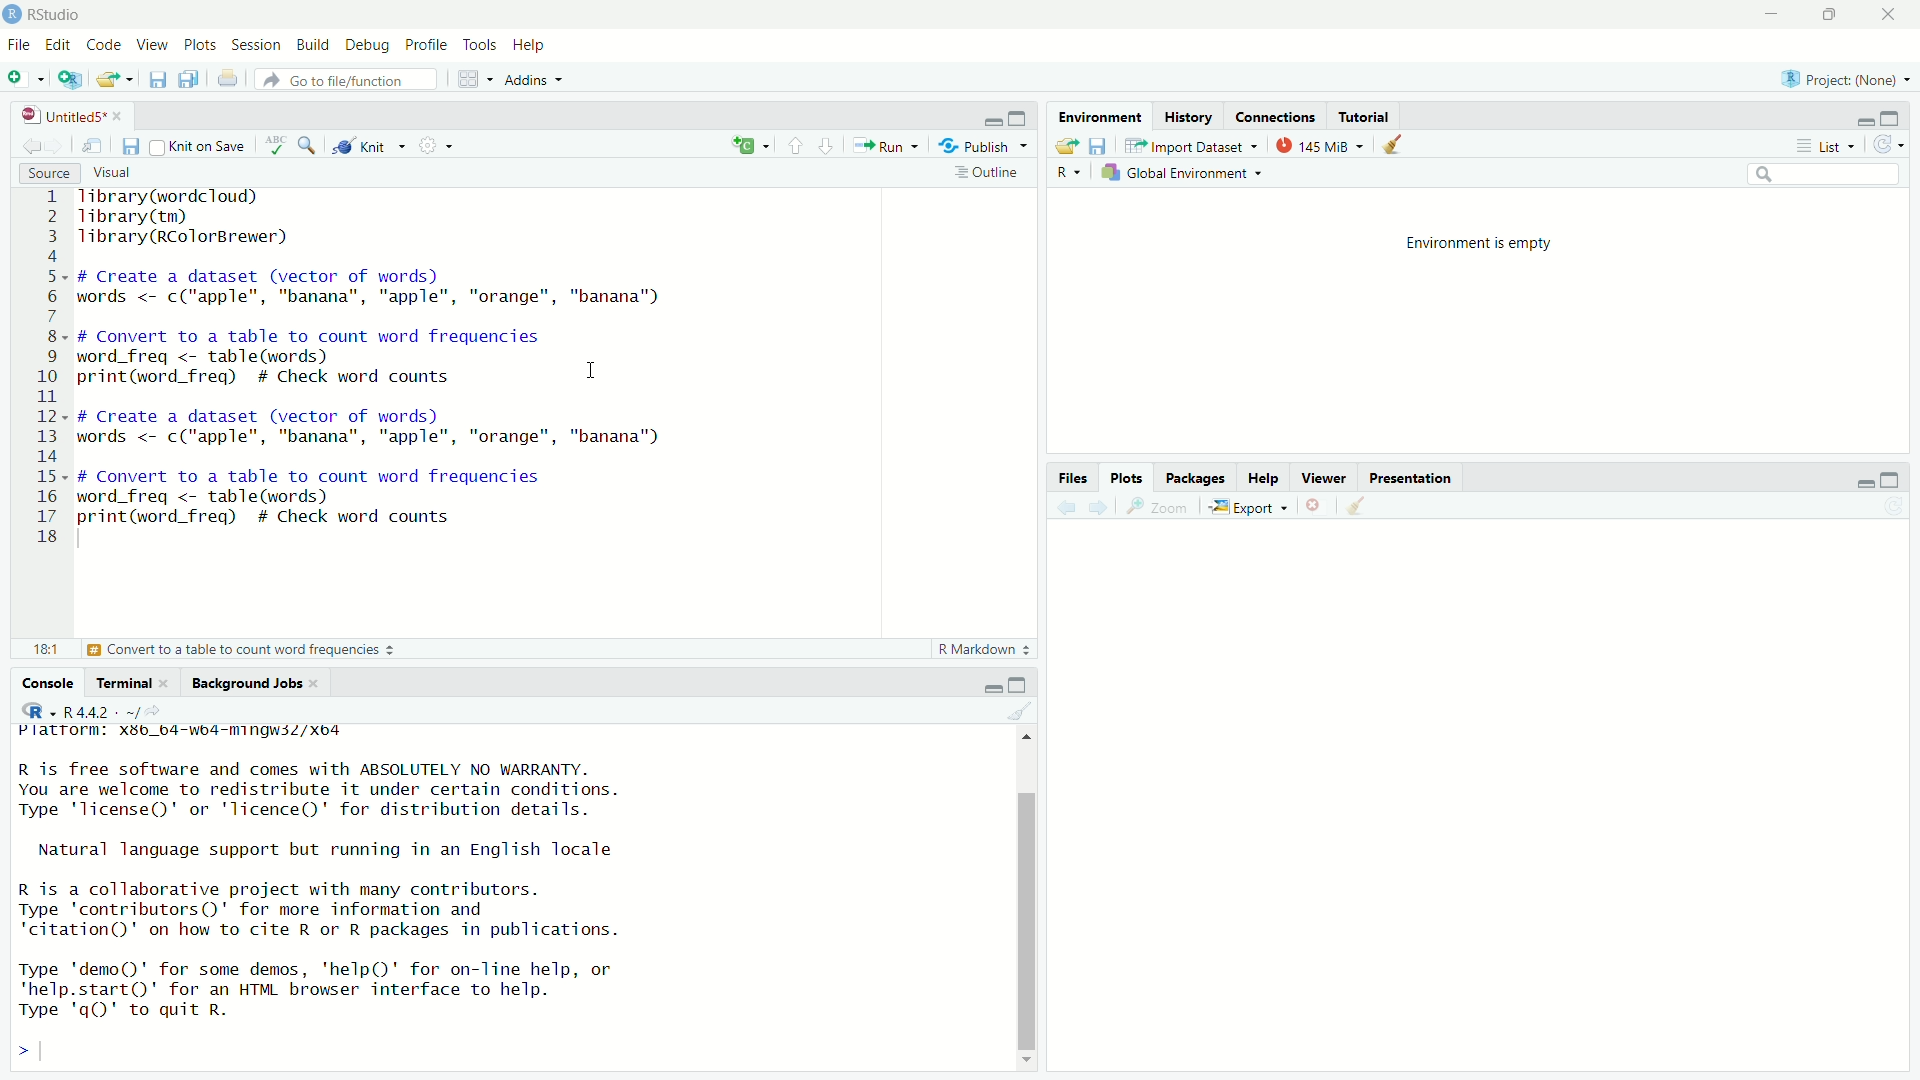 This screenshot has width=1920, height=1080. Describe the element at coordinates (1850, 80) in the screenshot. I see `Project (name)` at that location.